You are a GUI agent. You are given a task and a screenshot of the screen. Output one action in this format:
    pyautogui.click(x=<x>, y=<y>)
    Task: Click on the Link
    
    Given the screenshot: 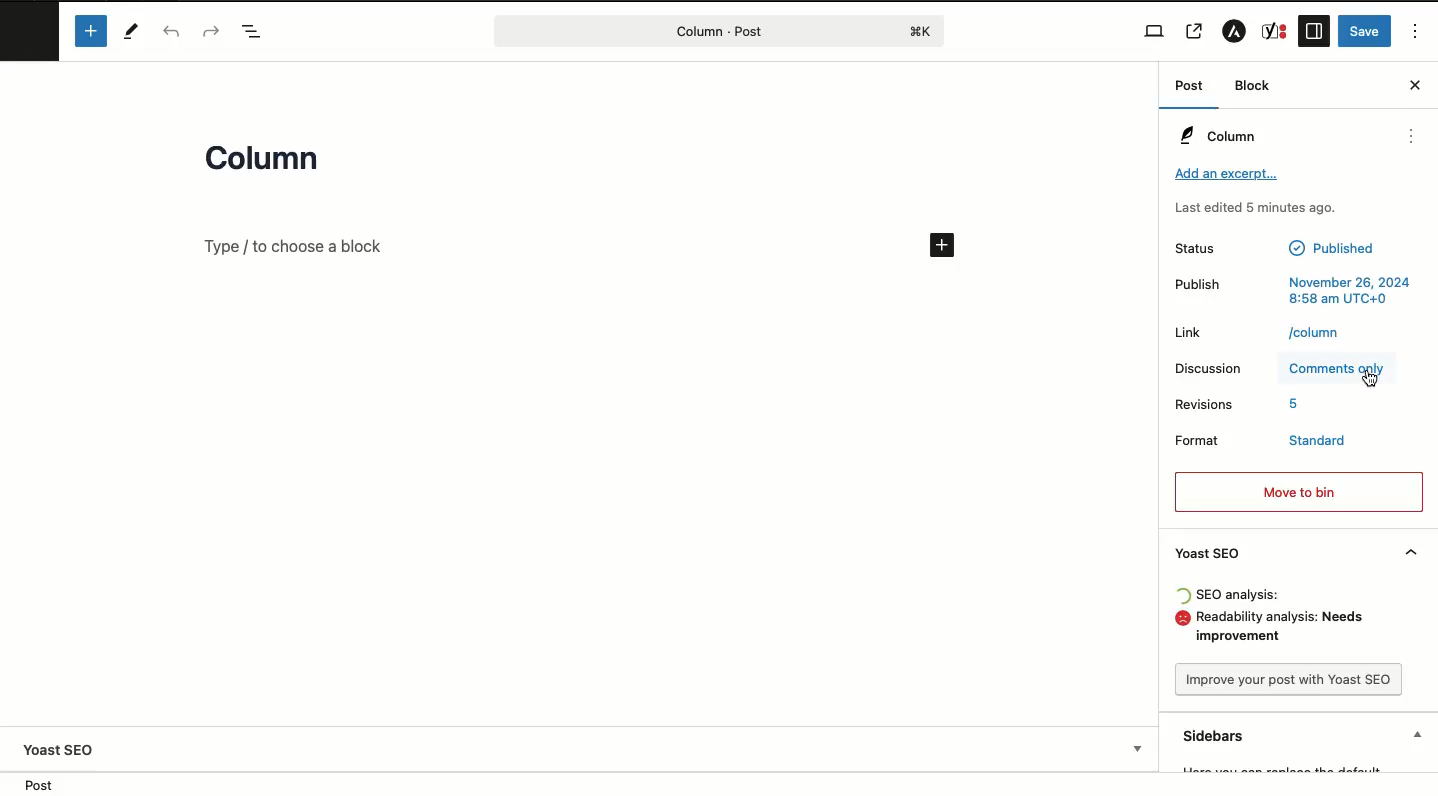 What is the action you would take?
    pyautogui.click(x=1193, y=332)
    